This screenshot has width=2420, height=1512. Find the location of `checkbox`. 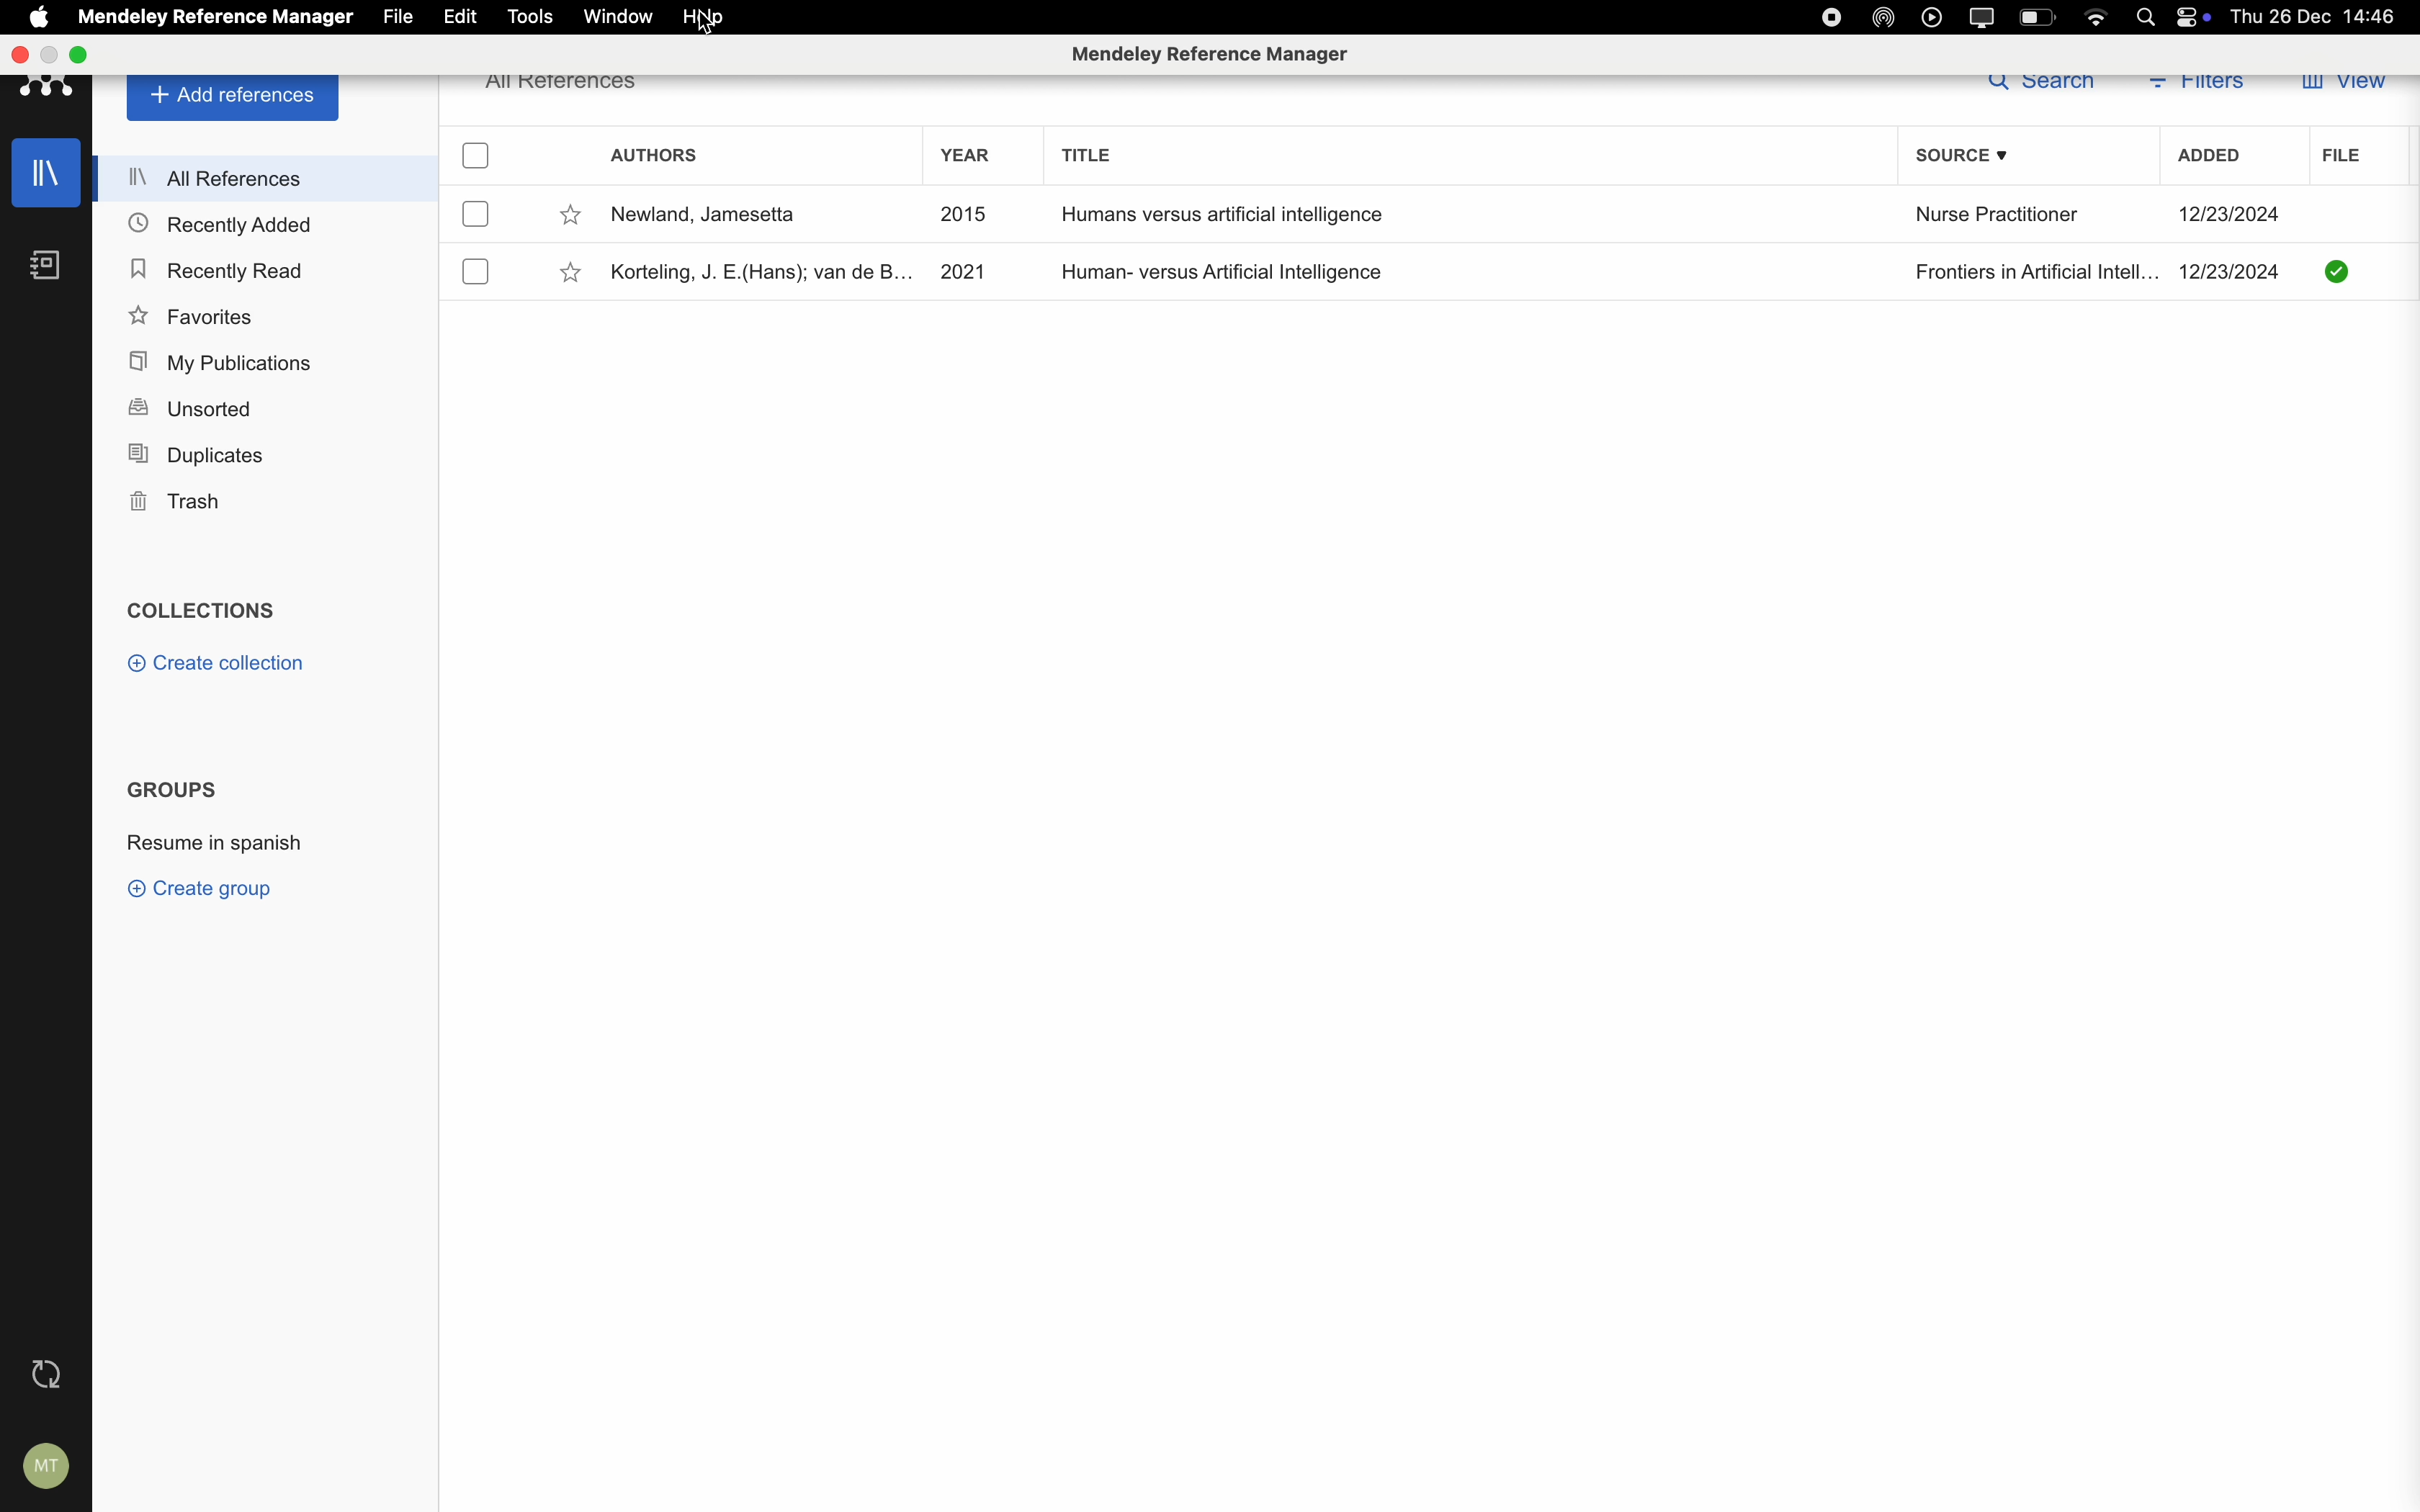

checkbox is located at coordinates (478, 214).